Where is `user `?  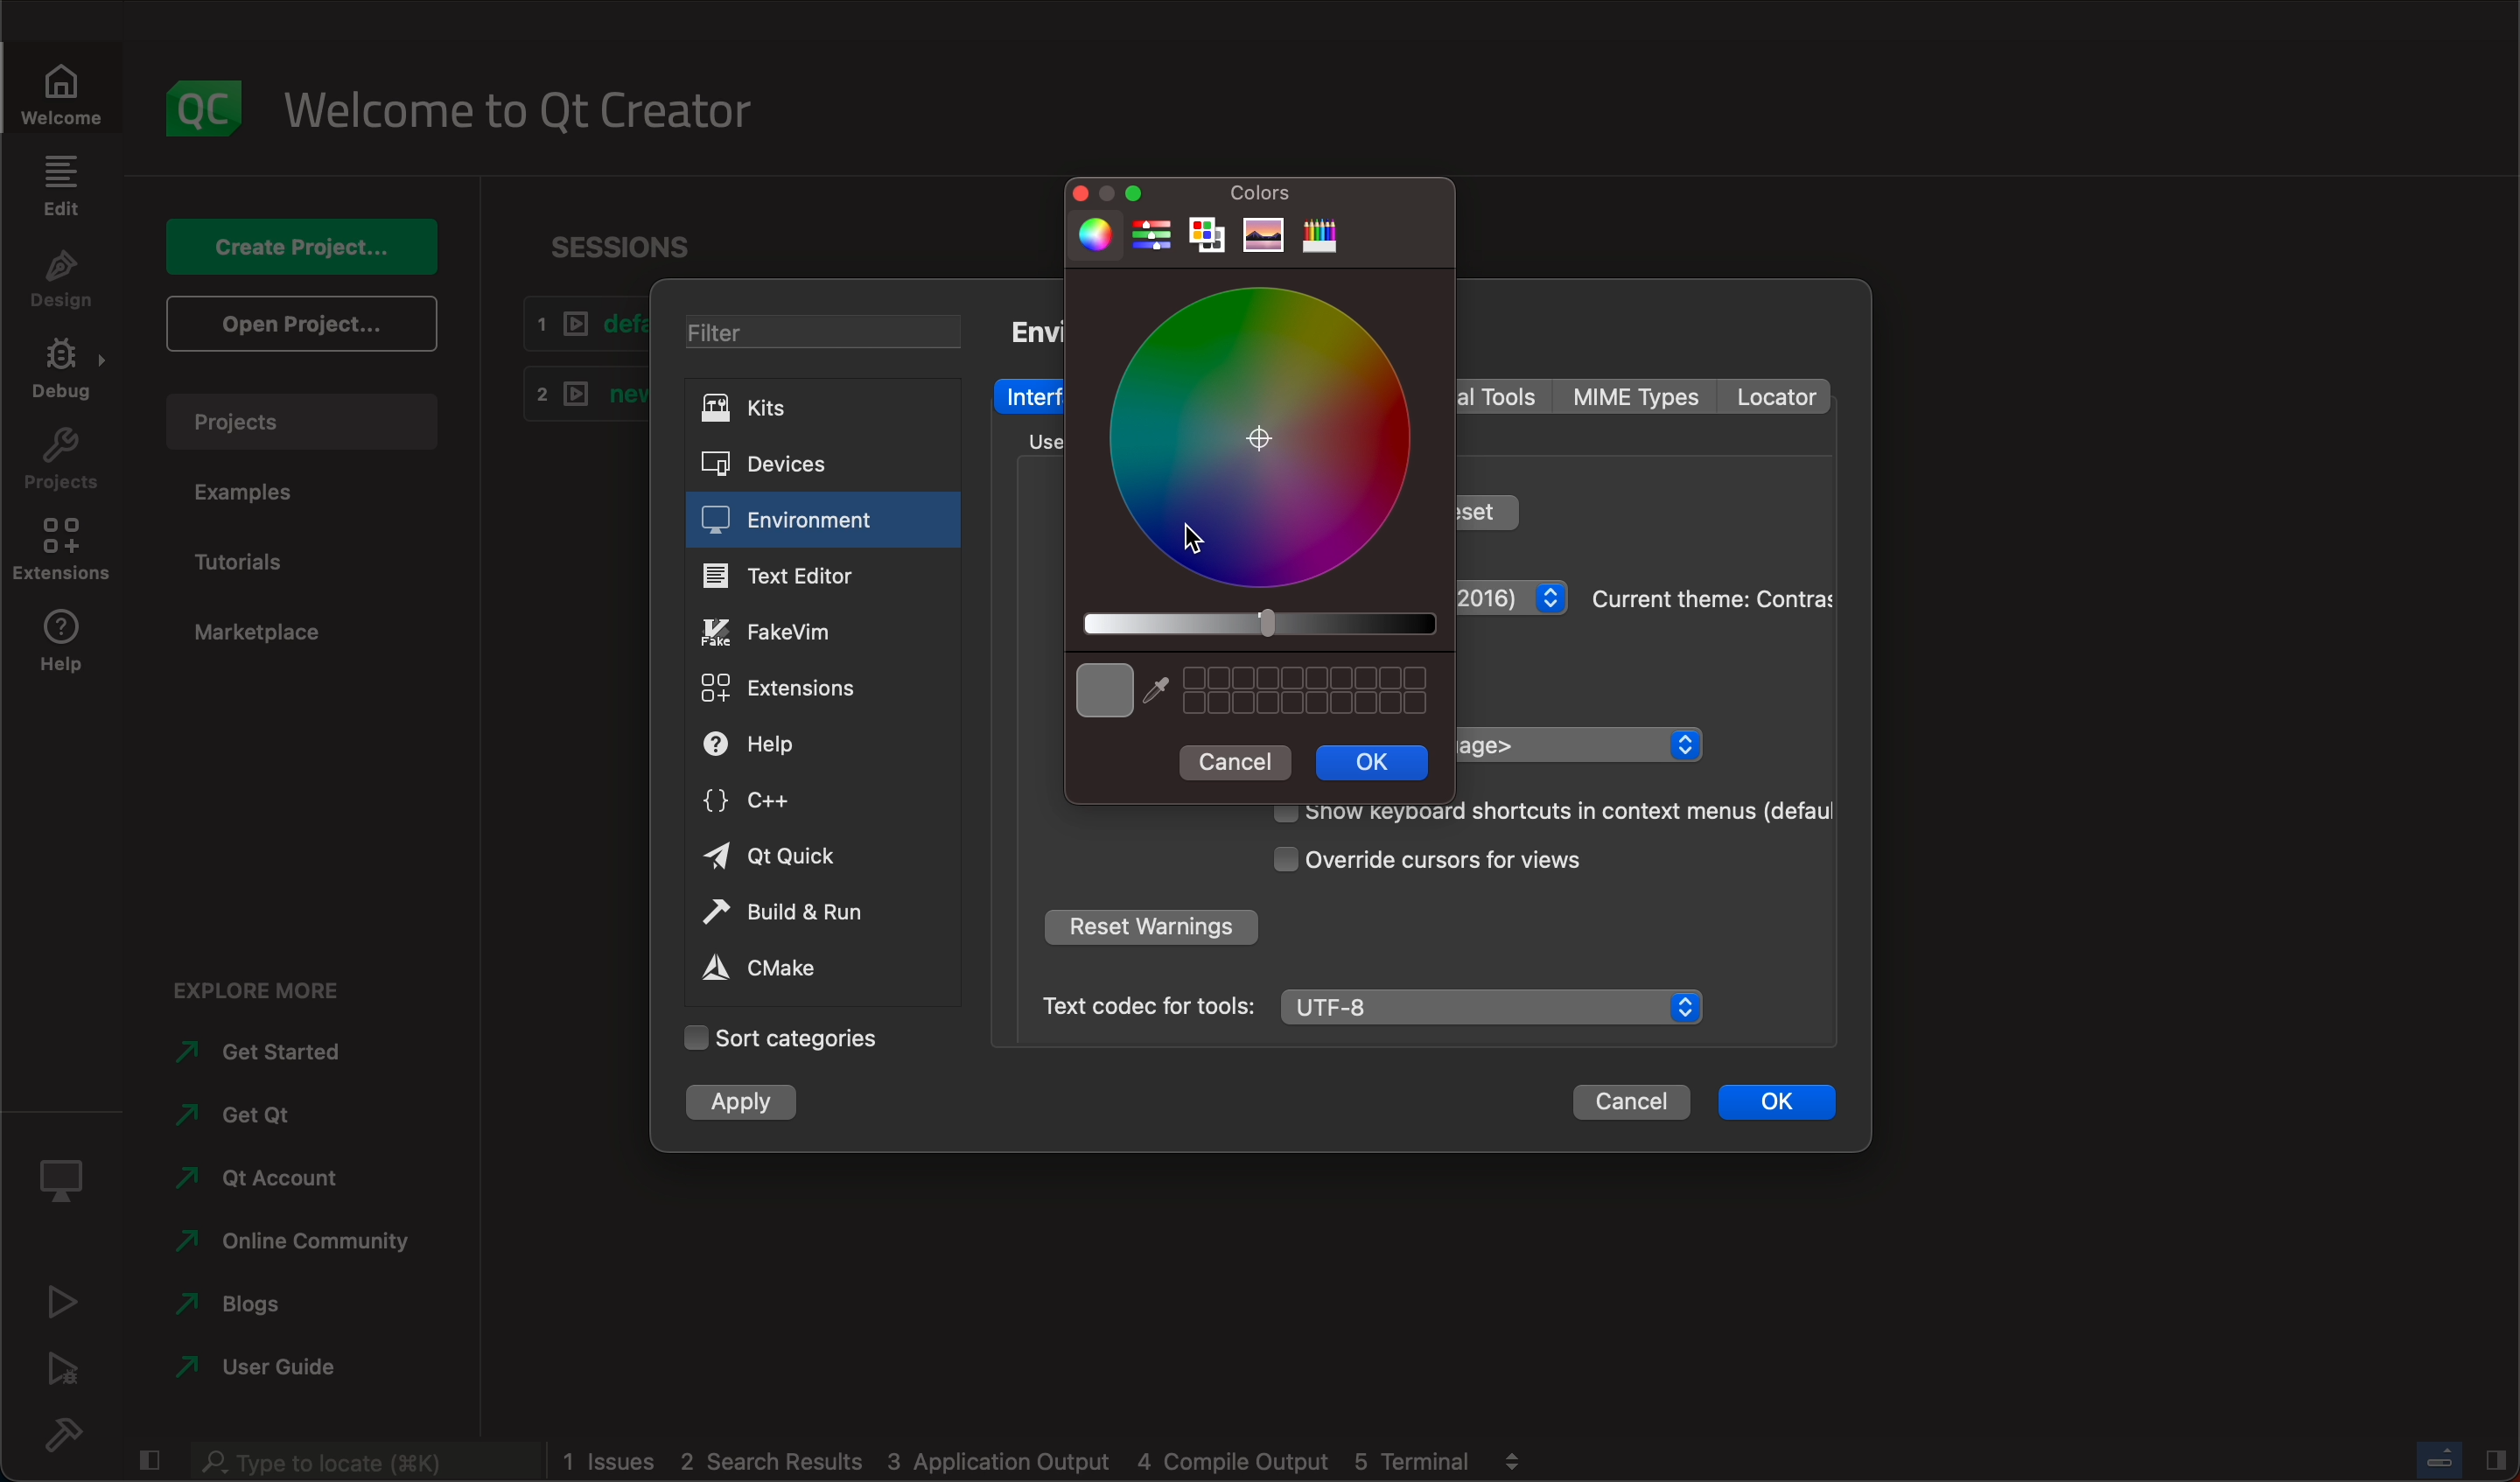
user  is located at coordinates (260, 1366).